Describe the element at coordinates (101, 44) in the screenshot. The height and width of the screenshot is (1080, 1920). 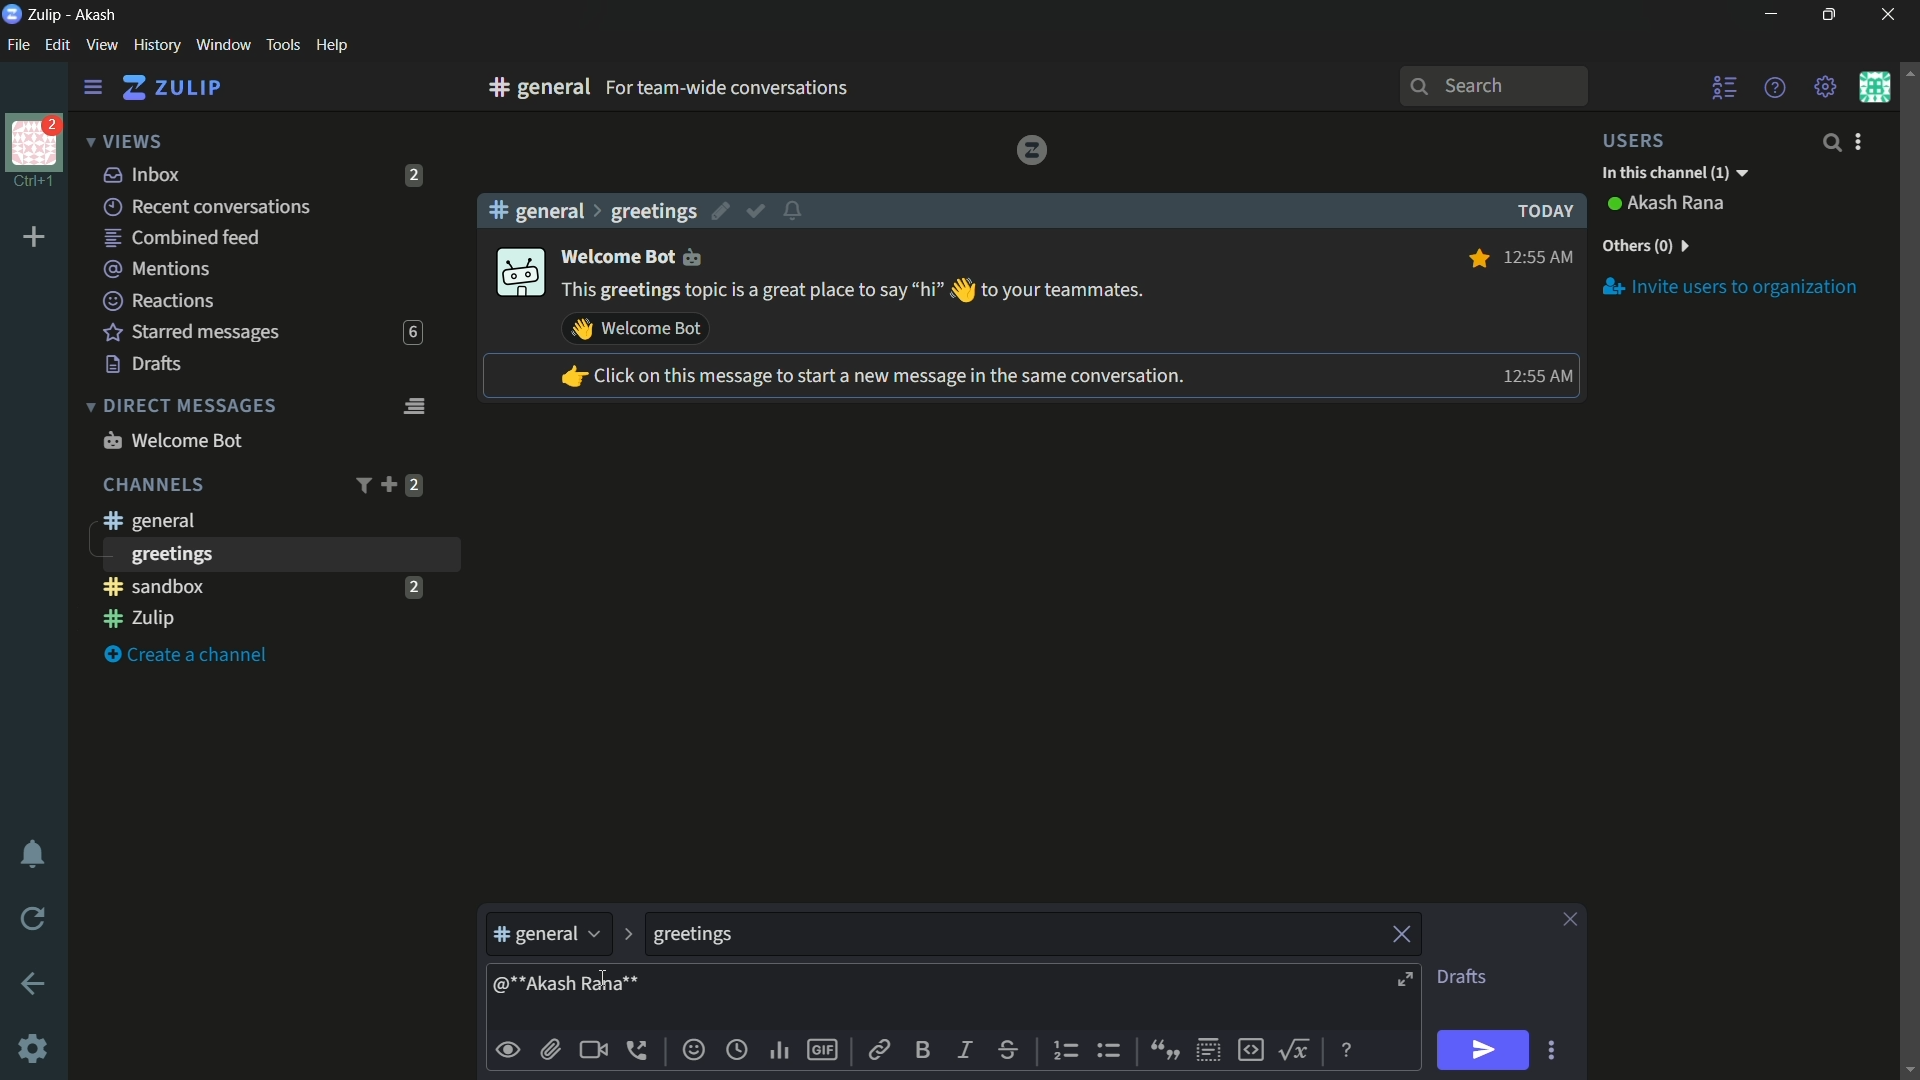
I see `view menu` at that location.